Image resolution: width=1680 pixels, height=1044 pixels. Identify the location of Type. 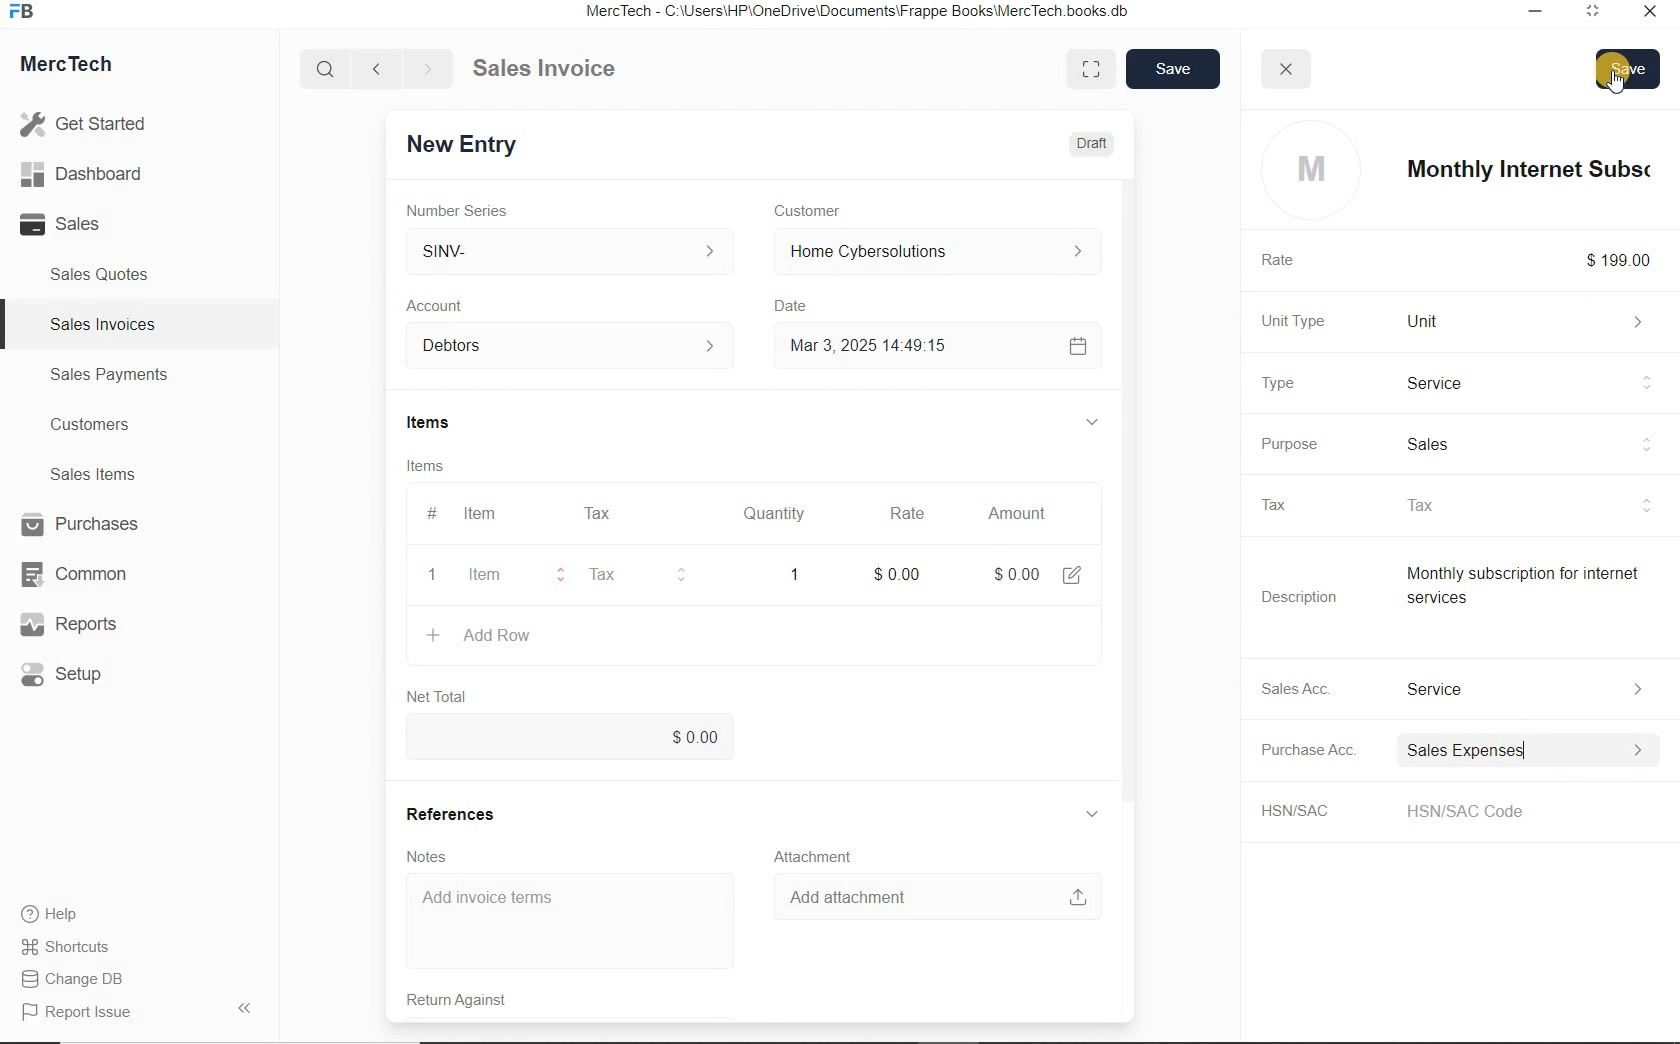
(1276, 383).